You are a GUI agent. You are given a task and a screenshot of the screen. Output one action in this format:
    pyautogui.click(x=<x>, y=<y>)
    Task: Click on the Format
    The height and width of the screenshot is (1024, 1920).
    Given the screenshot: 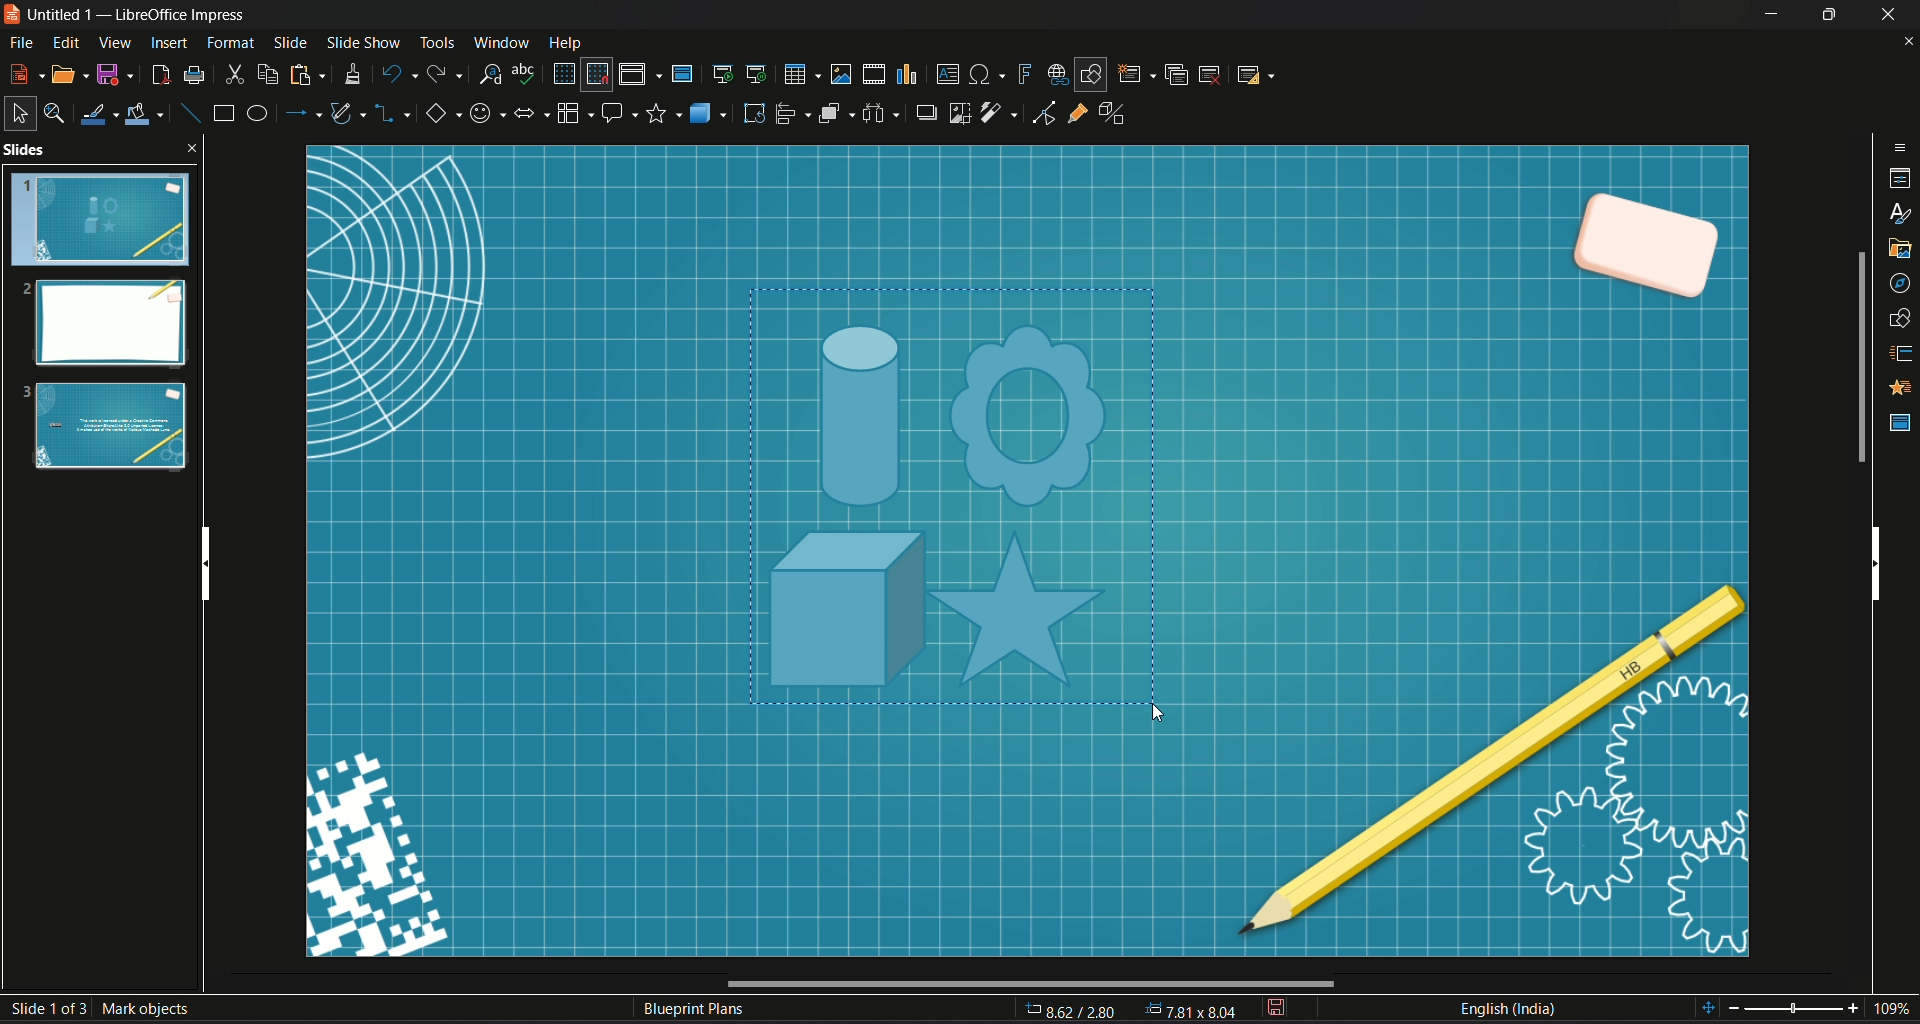 What is the action you would take?
    pyautogui.click(x=231, y=43)
    